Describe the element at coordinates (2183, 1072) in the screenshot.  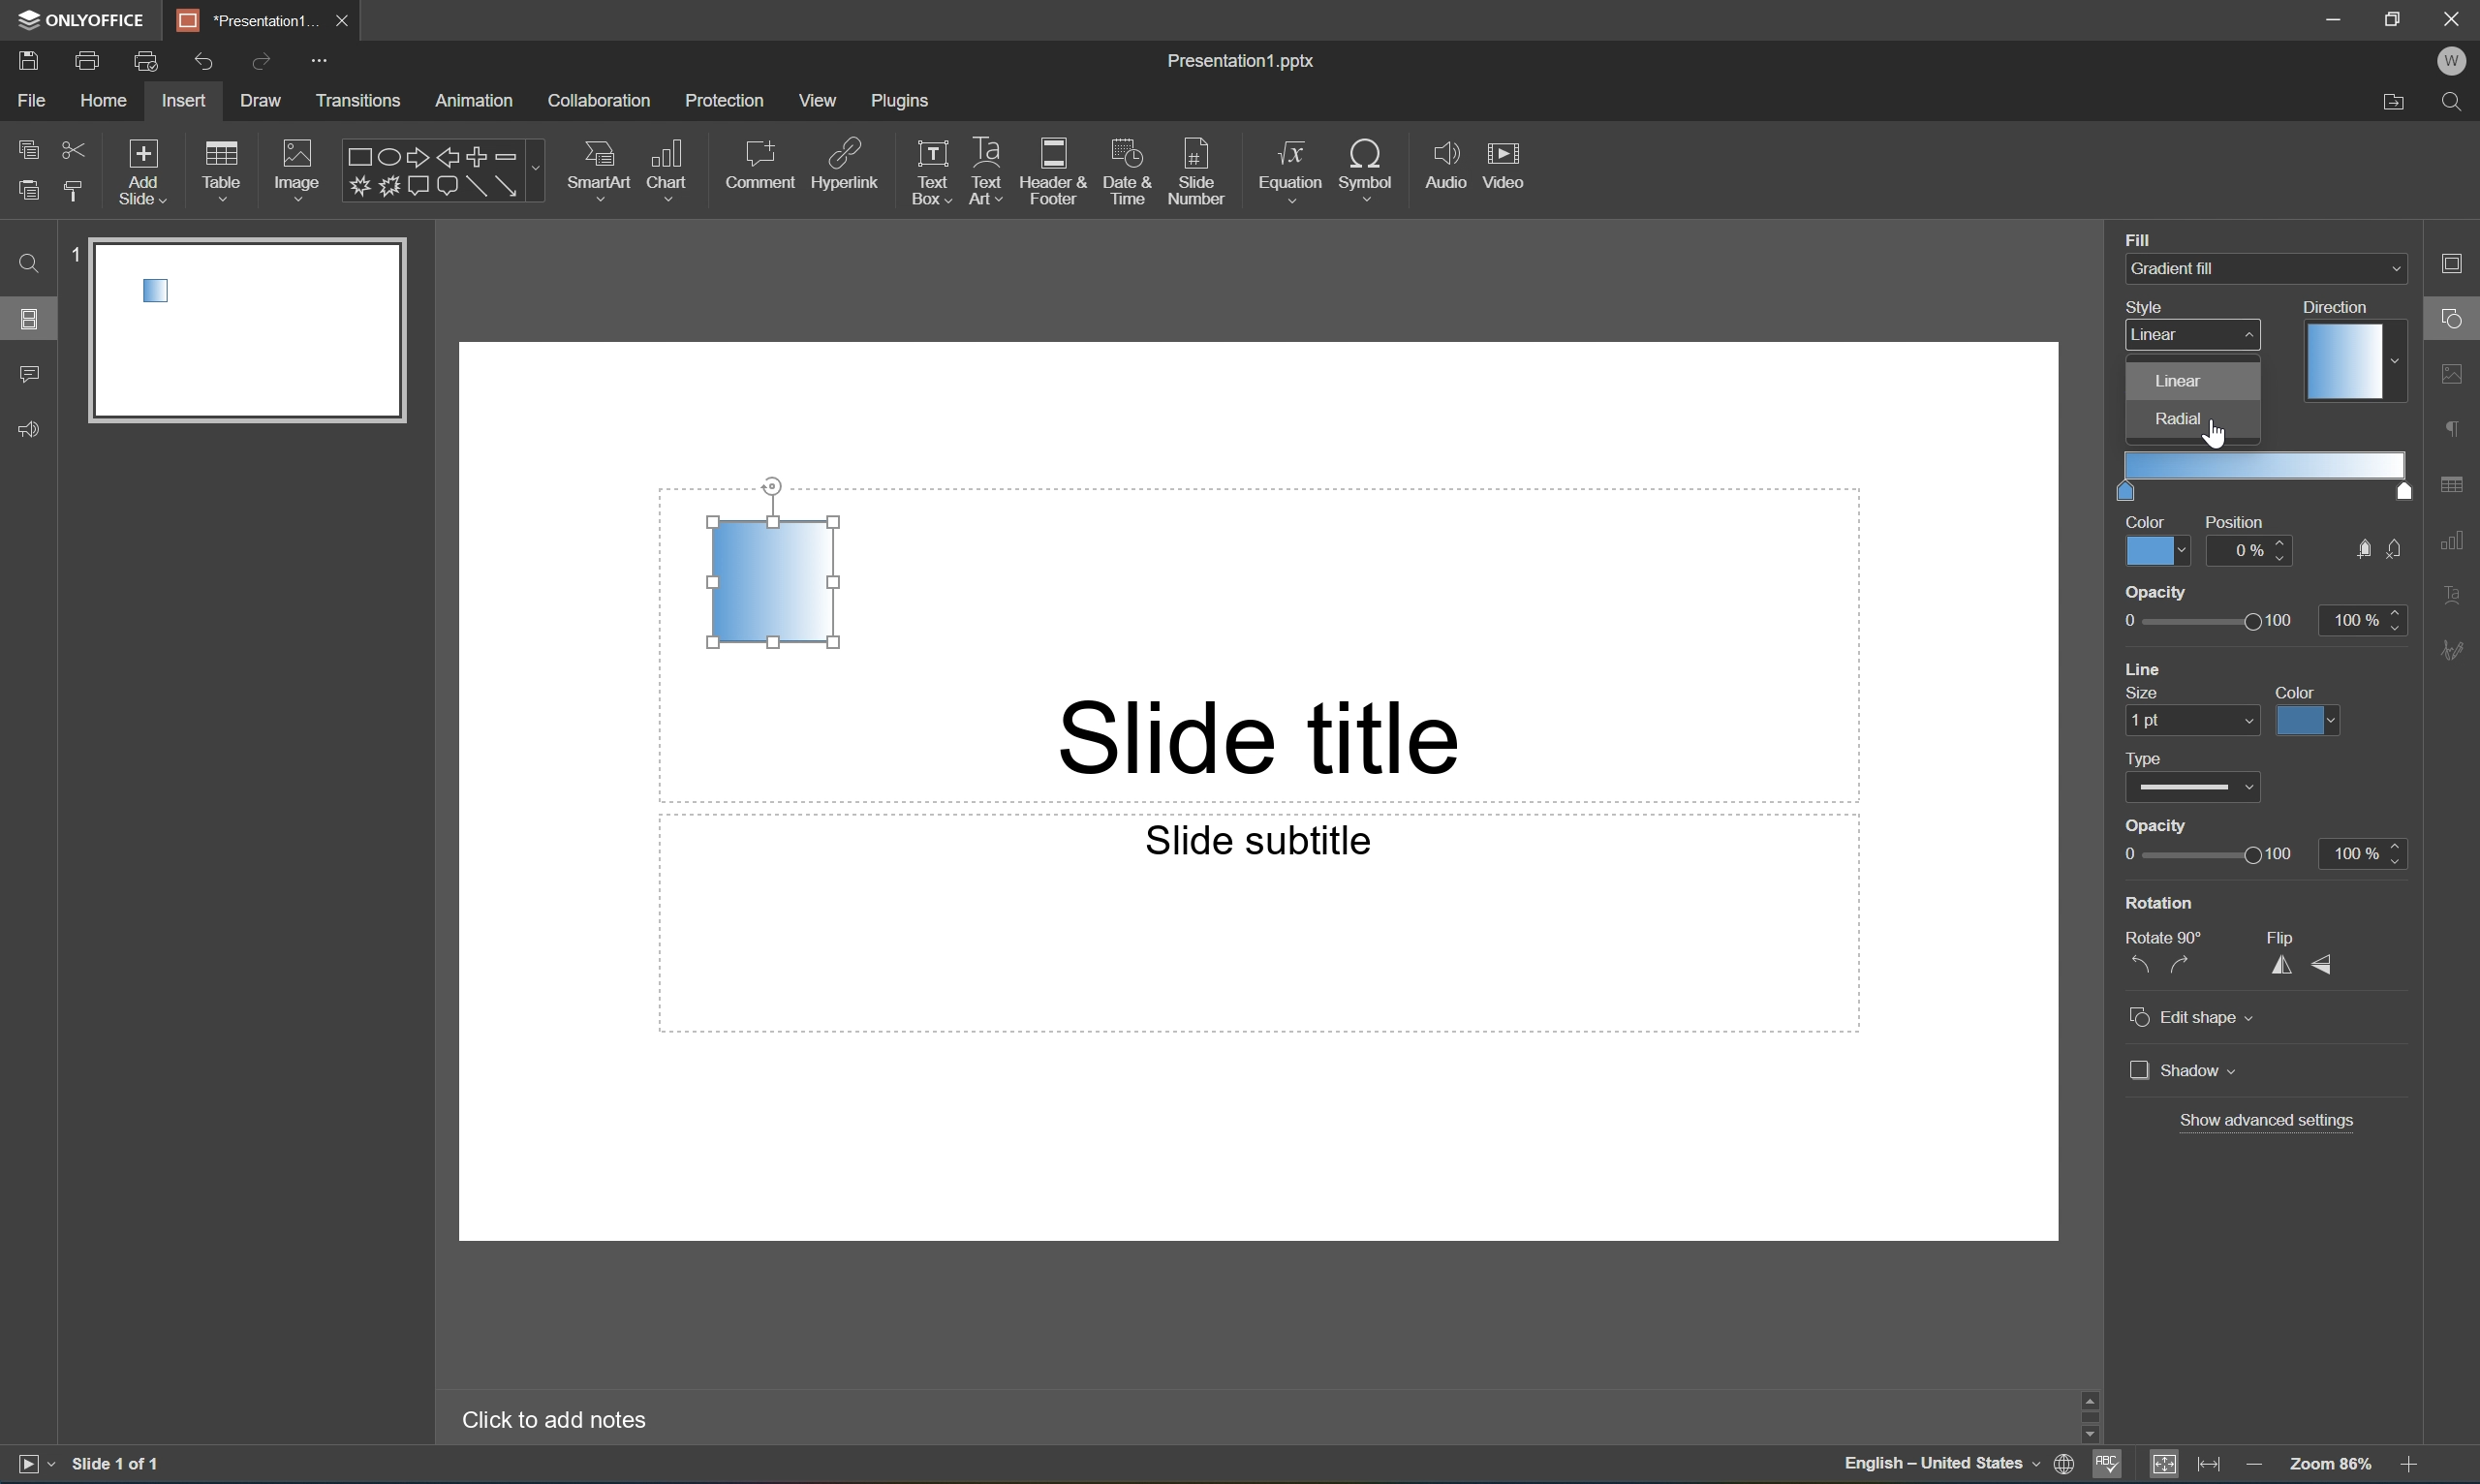
I see `Shadow` at that location.